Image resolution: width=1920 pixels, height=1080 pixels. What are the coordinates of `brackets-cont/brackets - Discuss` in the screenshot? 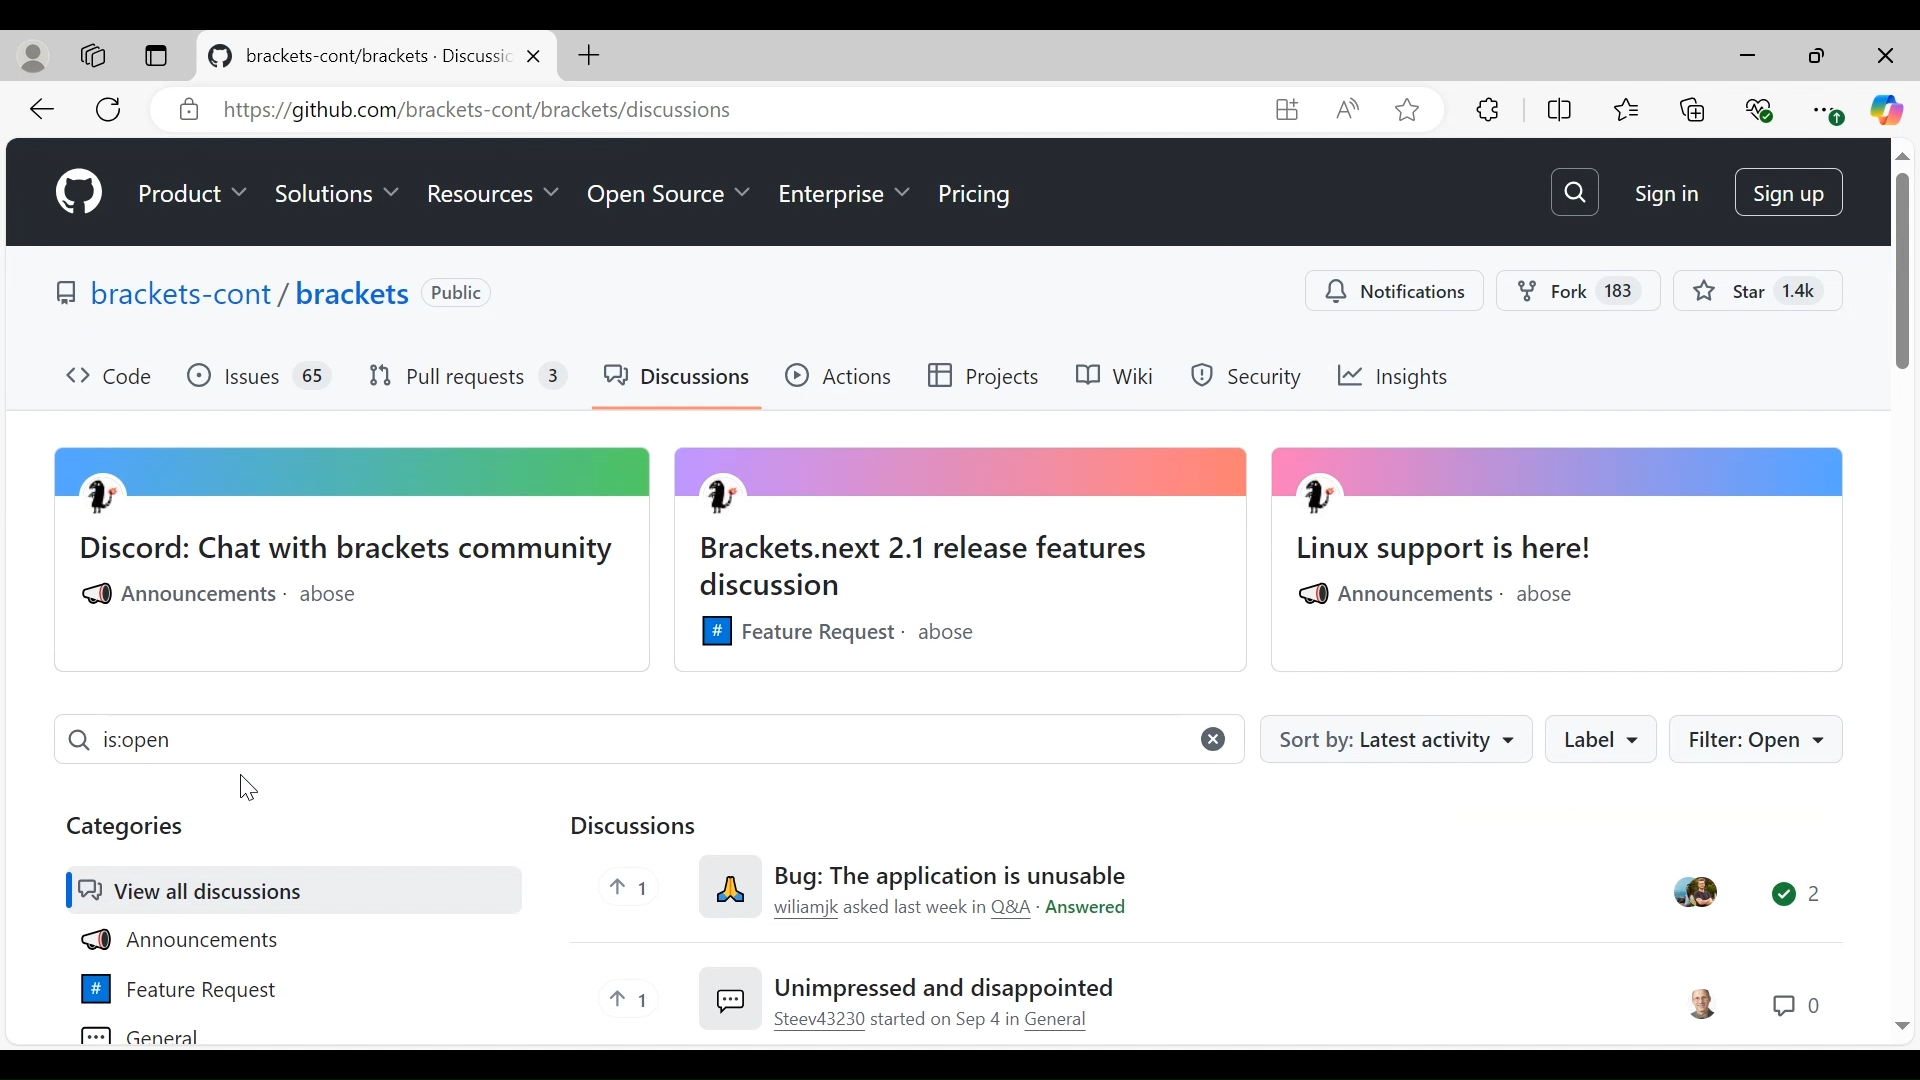 It's located at (374, 57).